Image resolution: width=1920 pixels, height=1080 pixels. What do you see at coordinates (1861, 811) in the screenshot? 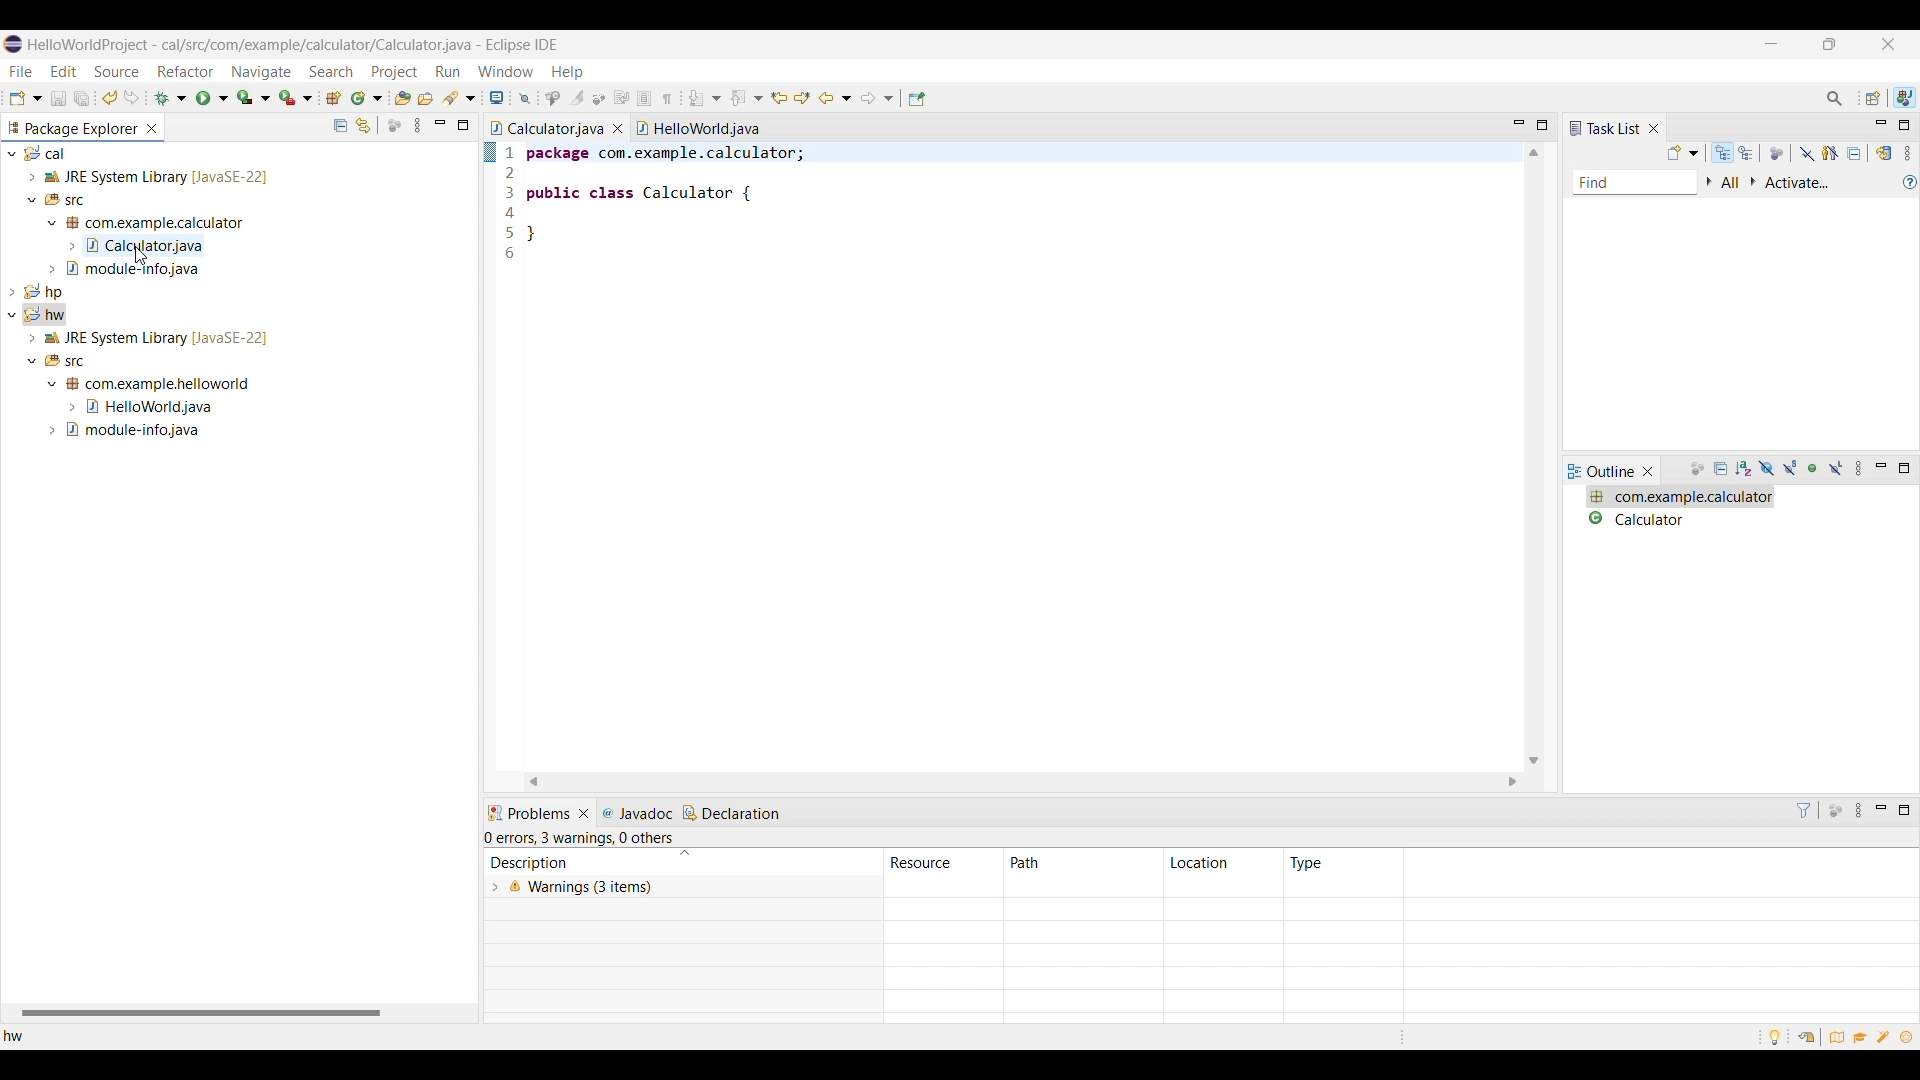
I see `View menu` at bounding box center [1861, 811].